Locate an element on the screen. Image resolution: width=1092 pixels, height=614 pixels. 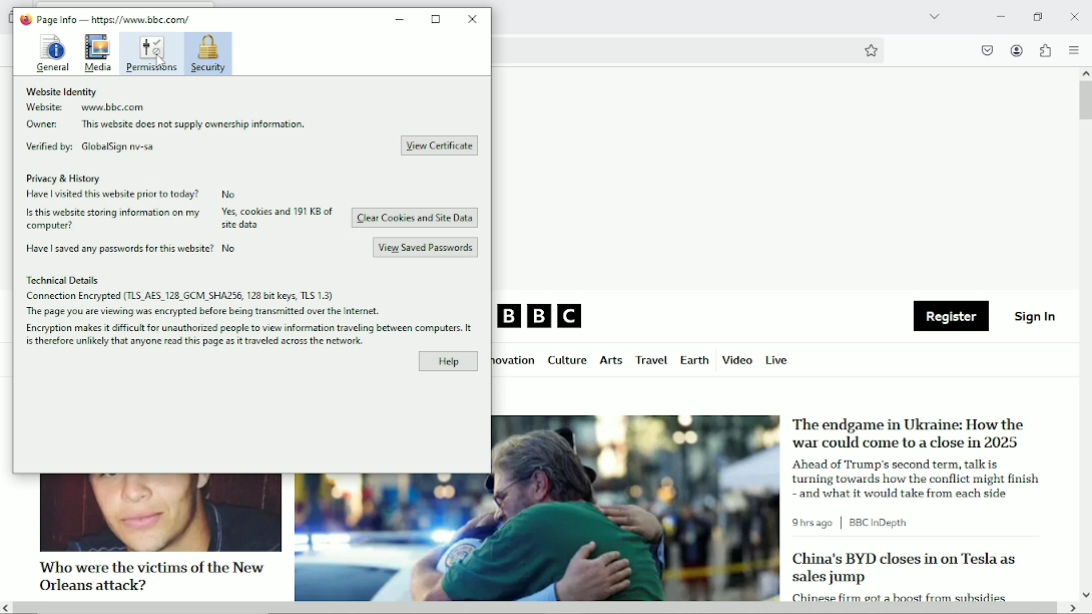
Accounts is located at coordinates (1015, 48).